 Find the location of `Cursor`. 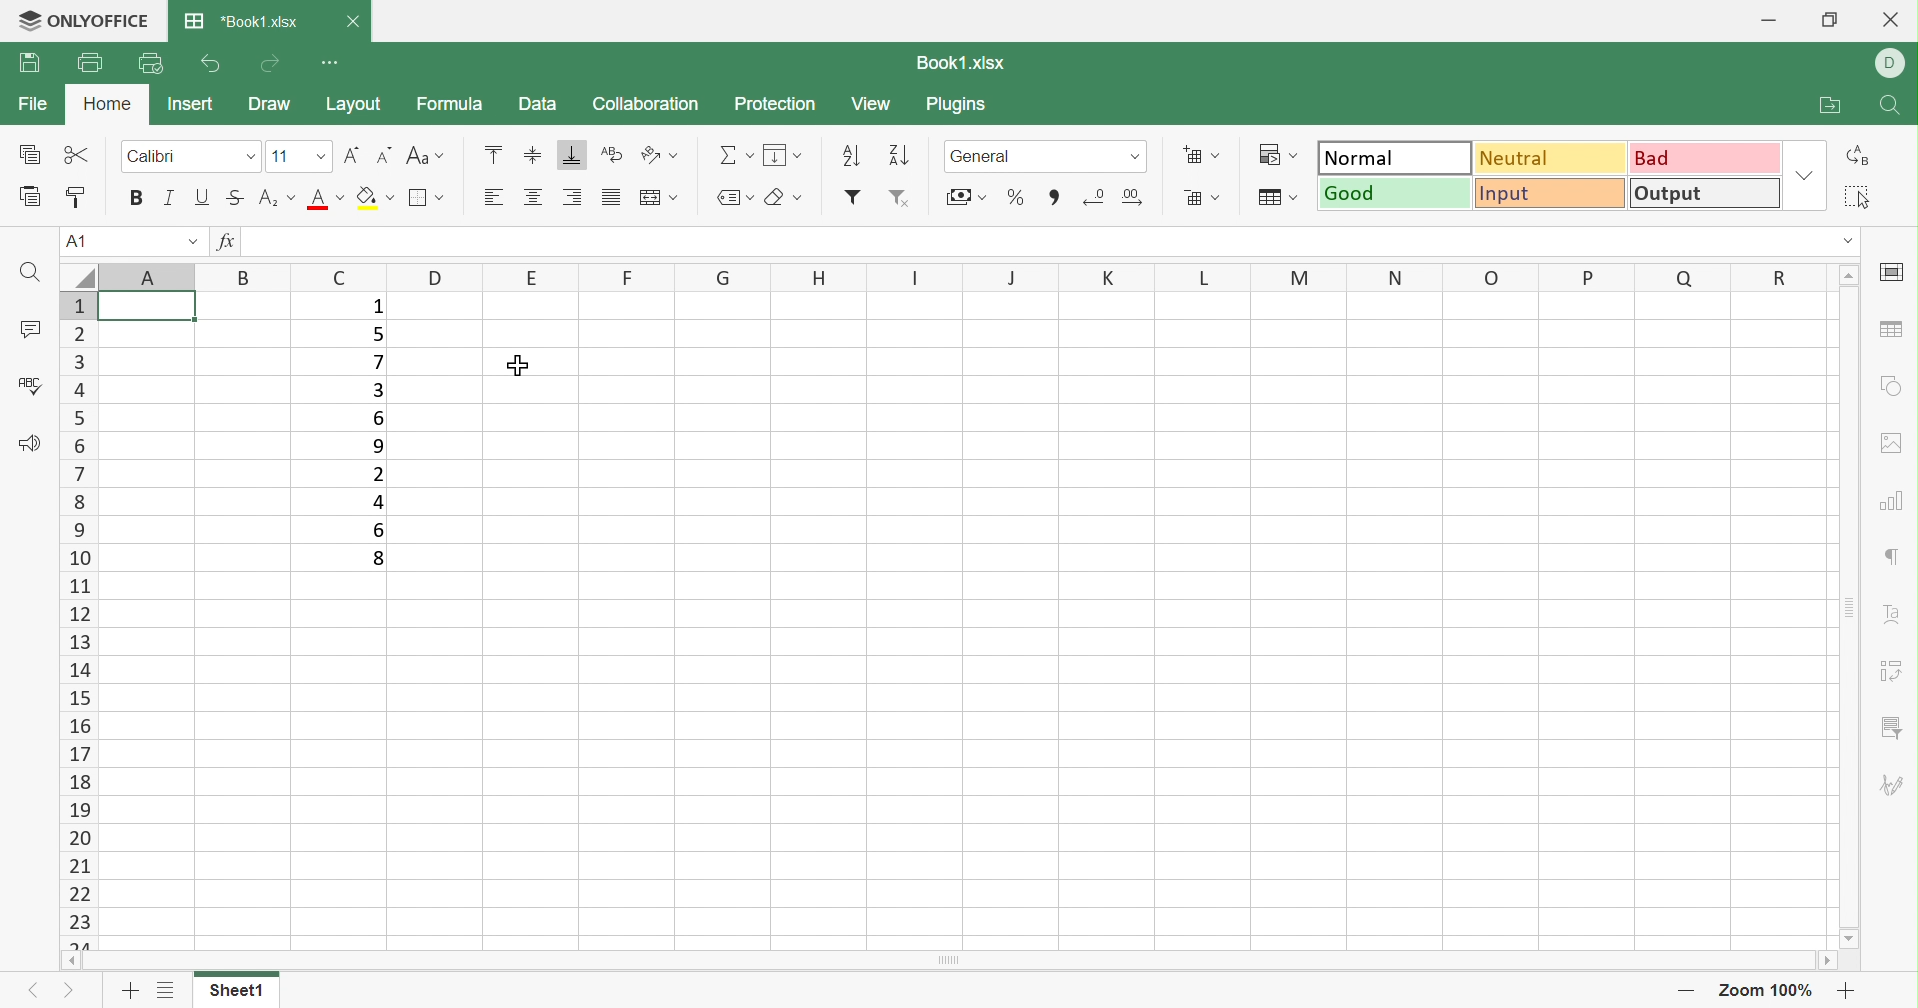

Cursor is located at coordinates (533, 361).